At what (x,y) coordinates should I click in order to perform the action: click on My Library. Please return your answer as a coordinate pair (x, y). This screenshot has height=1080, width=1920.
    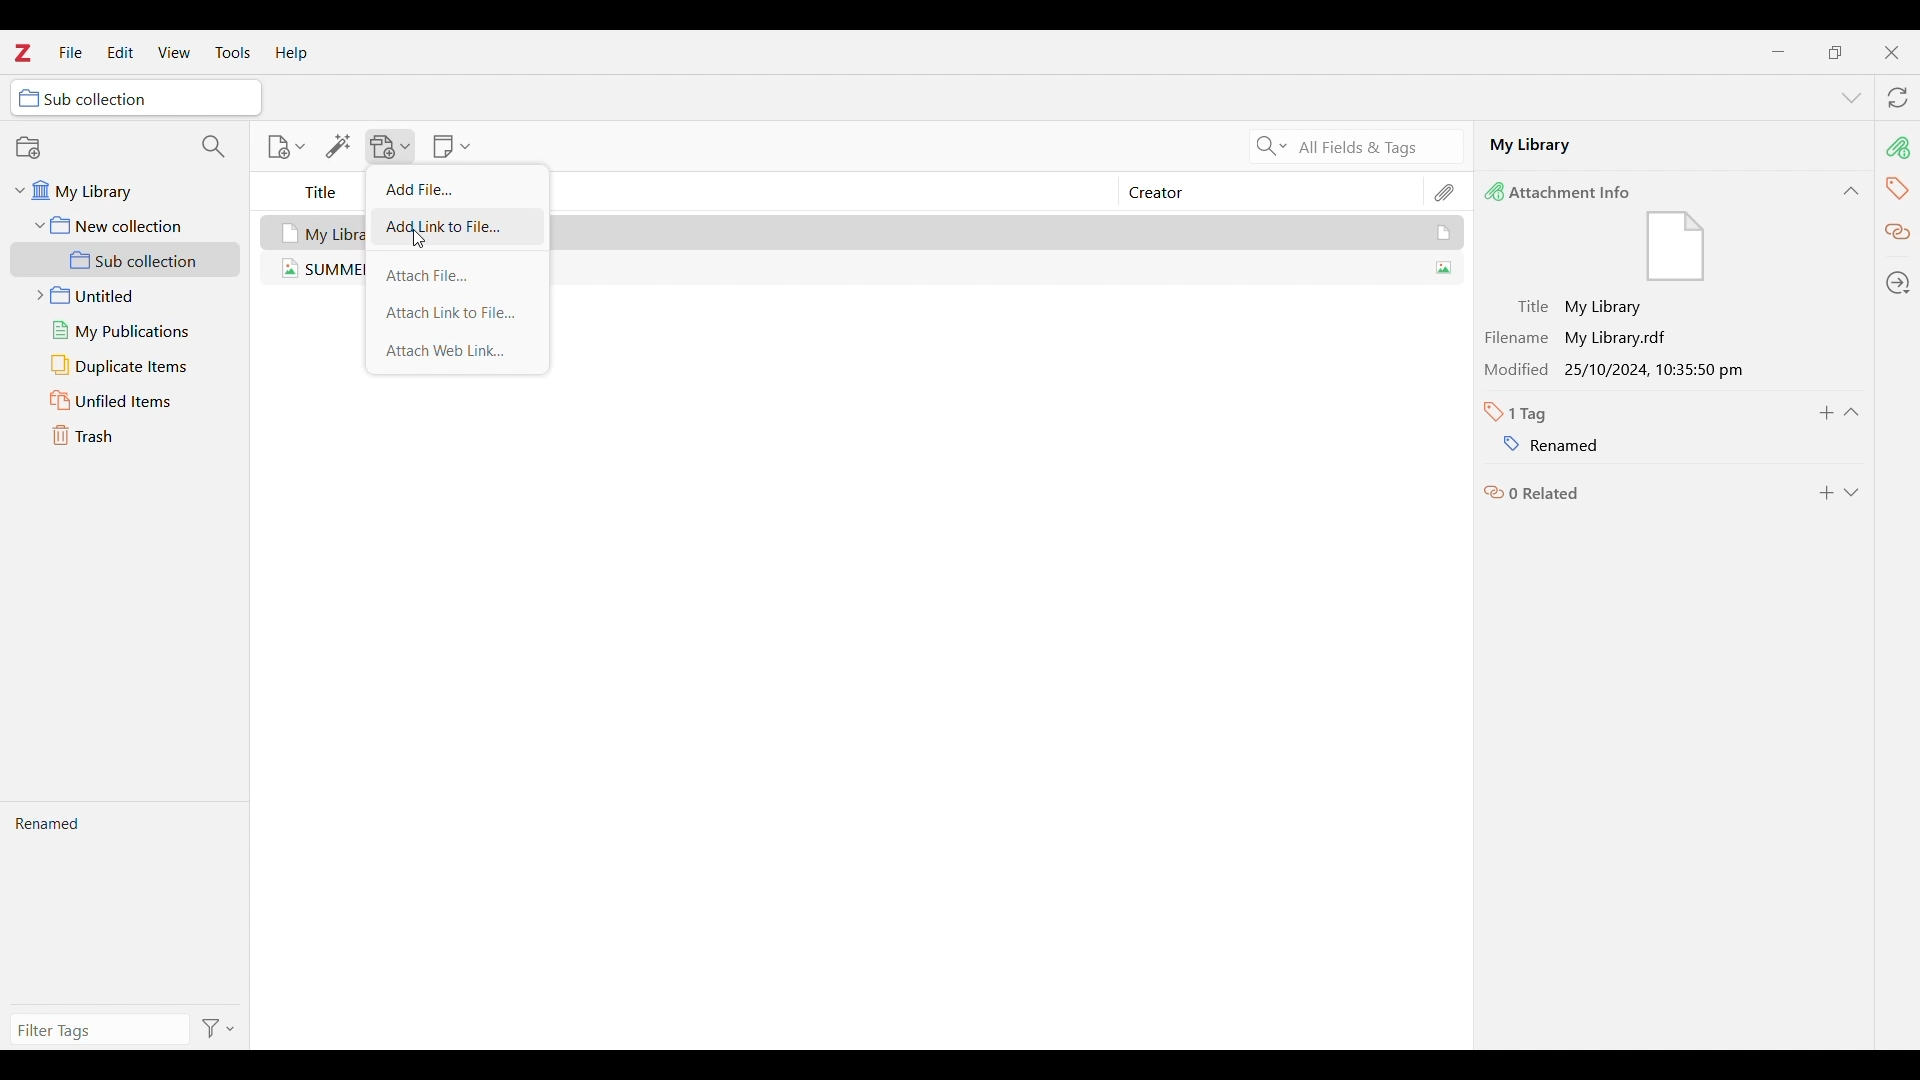
    Looking at the image, I should click on (1005, 231).